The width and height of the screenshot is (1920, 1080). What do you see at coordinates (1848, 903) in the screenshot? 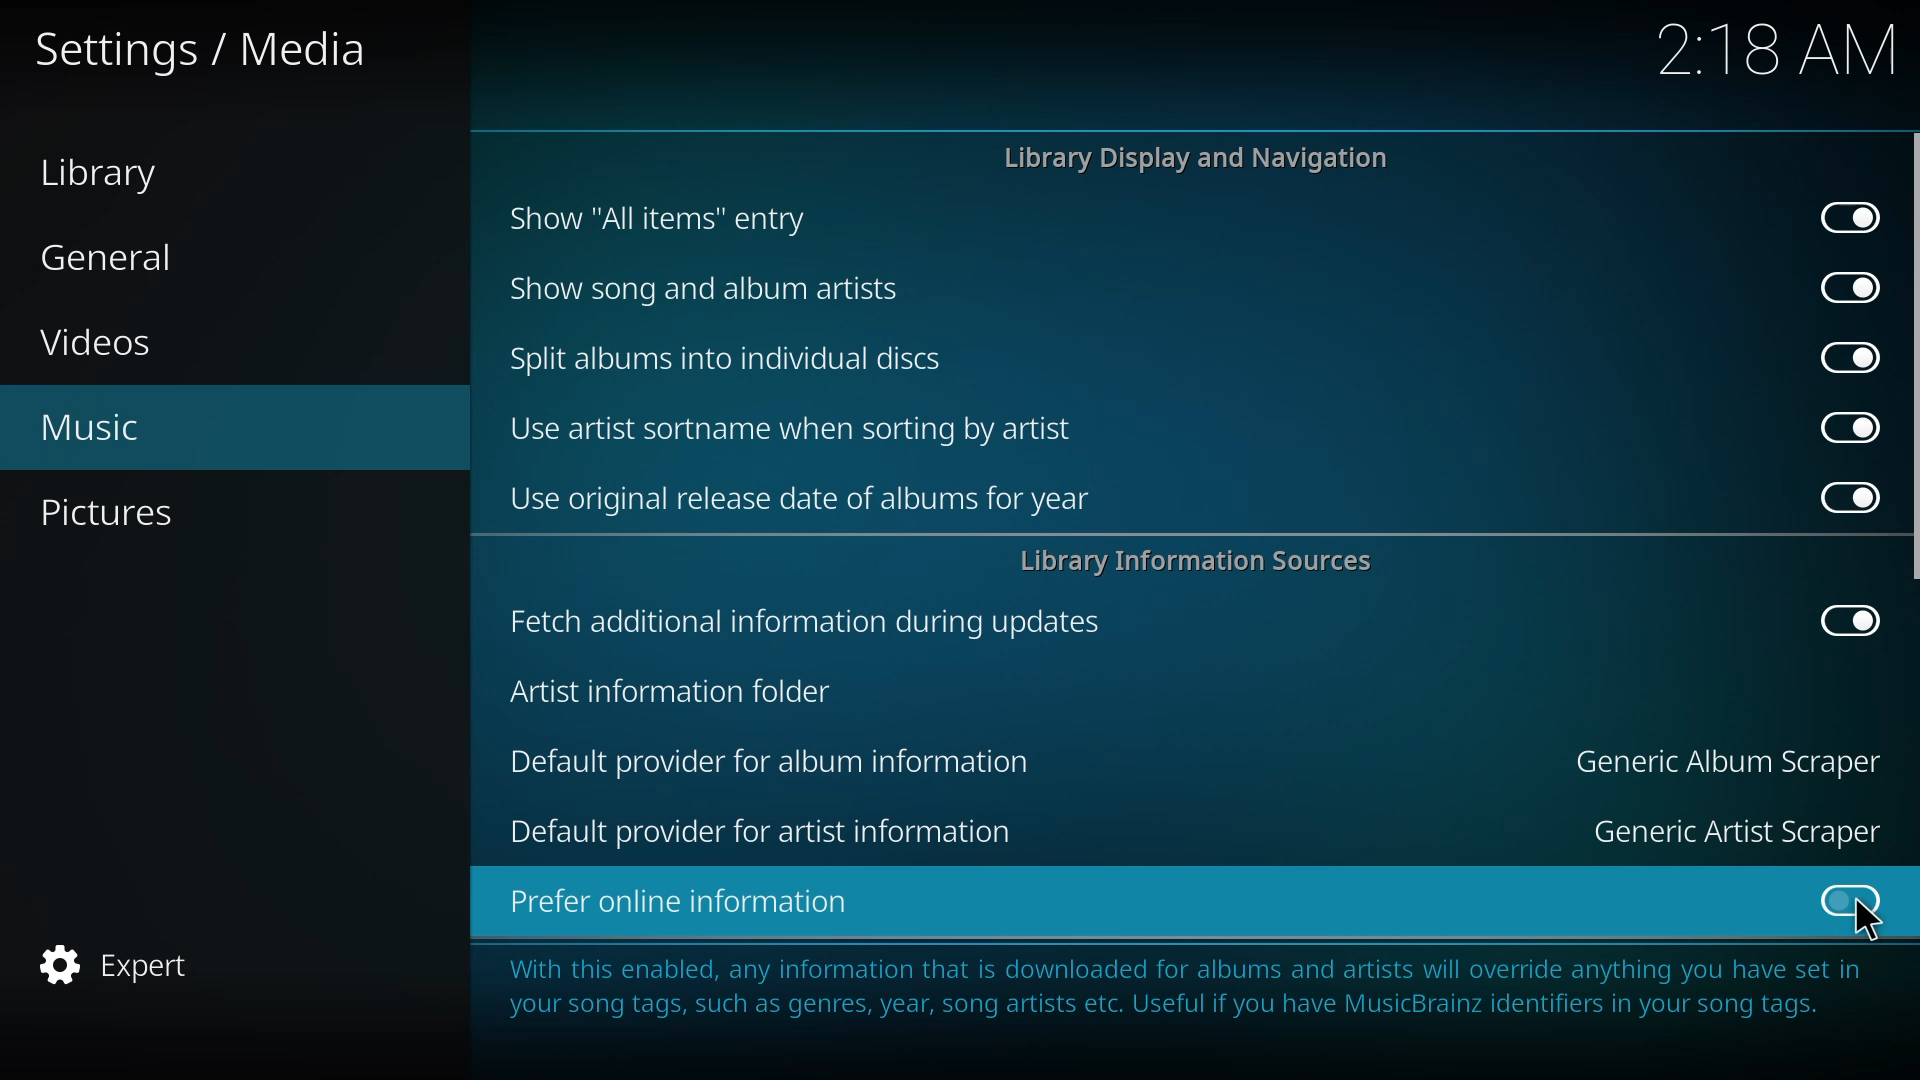
I see `click to enable` at bounding box center [1848, 903].